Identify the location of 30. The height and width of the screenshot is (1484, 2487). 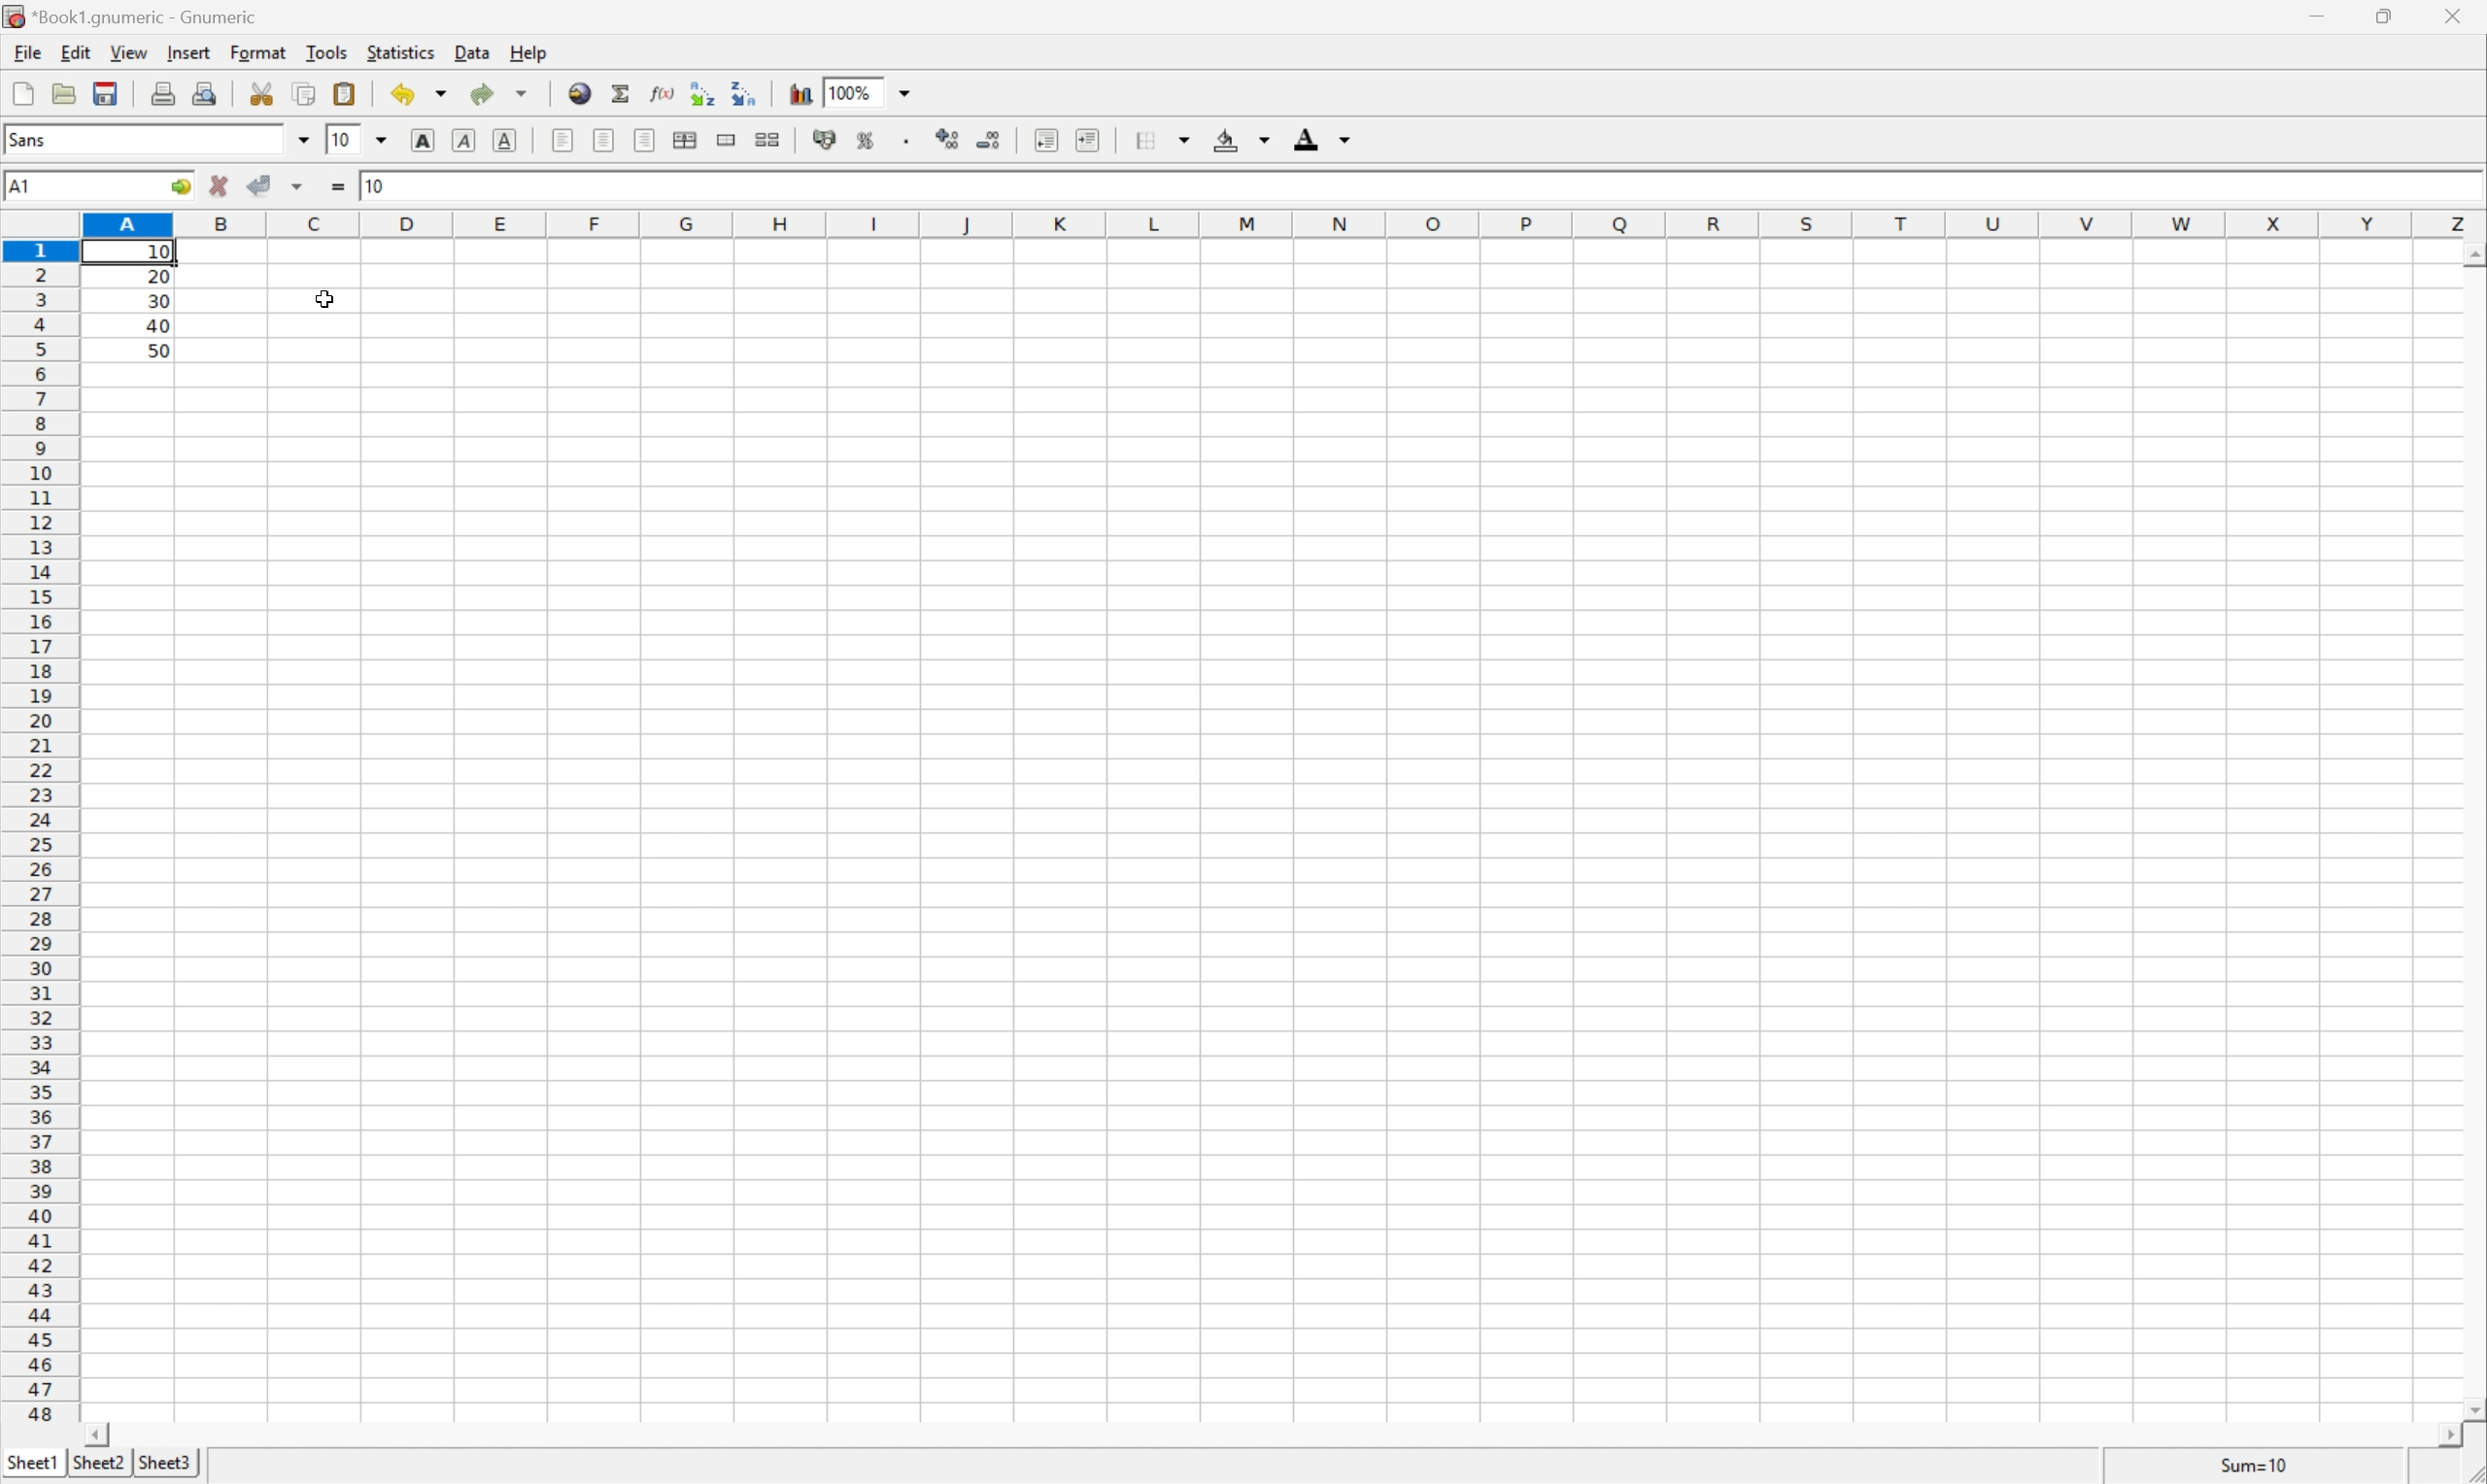
(159, 301).